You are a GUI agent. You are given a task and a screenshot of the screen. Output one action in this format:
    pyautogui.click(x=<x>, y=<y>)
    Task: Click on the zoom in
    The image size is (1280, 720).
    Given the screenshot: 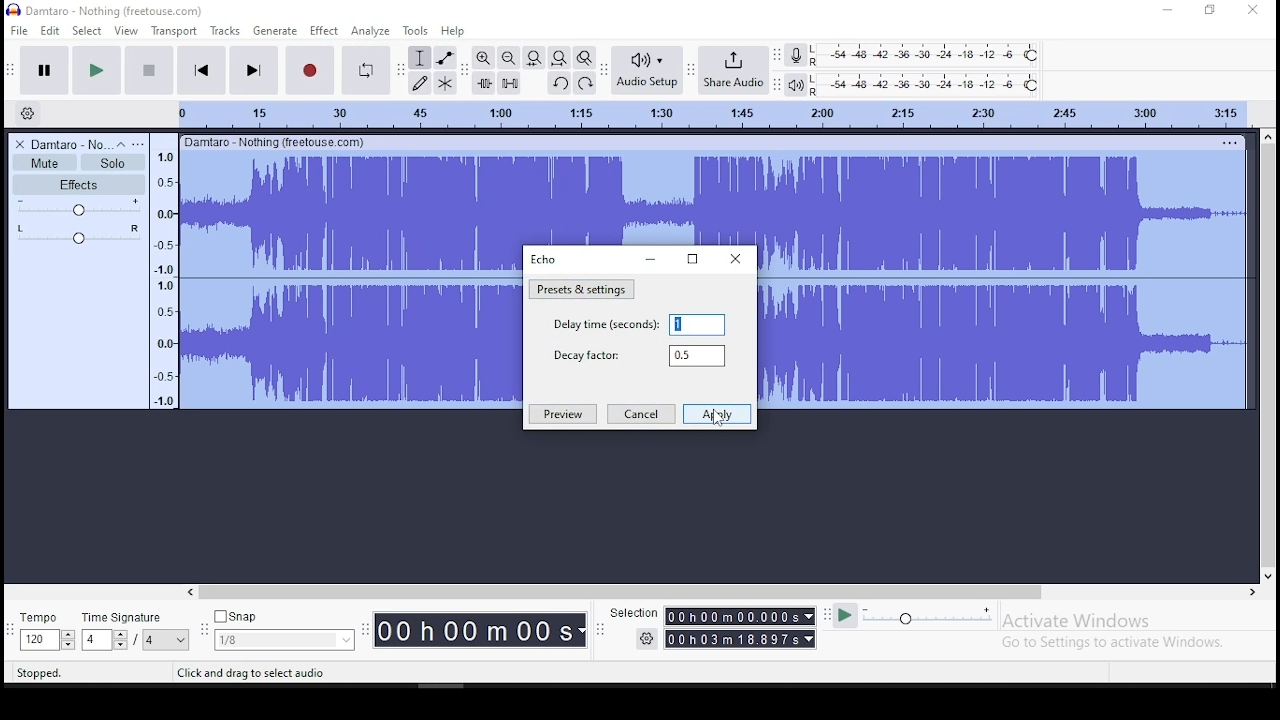 What is the action you would take?
    pyautogui.click(x=485, y=58)
    